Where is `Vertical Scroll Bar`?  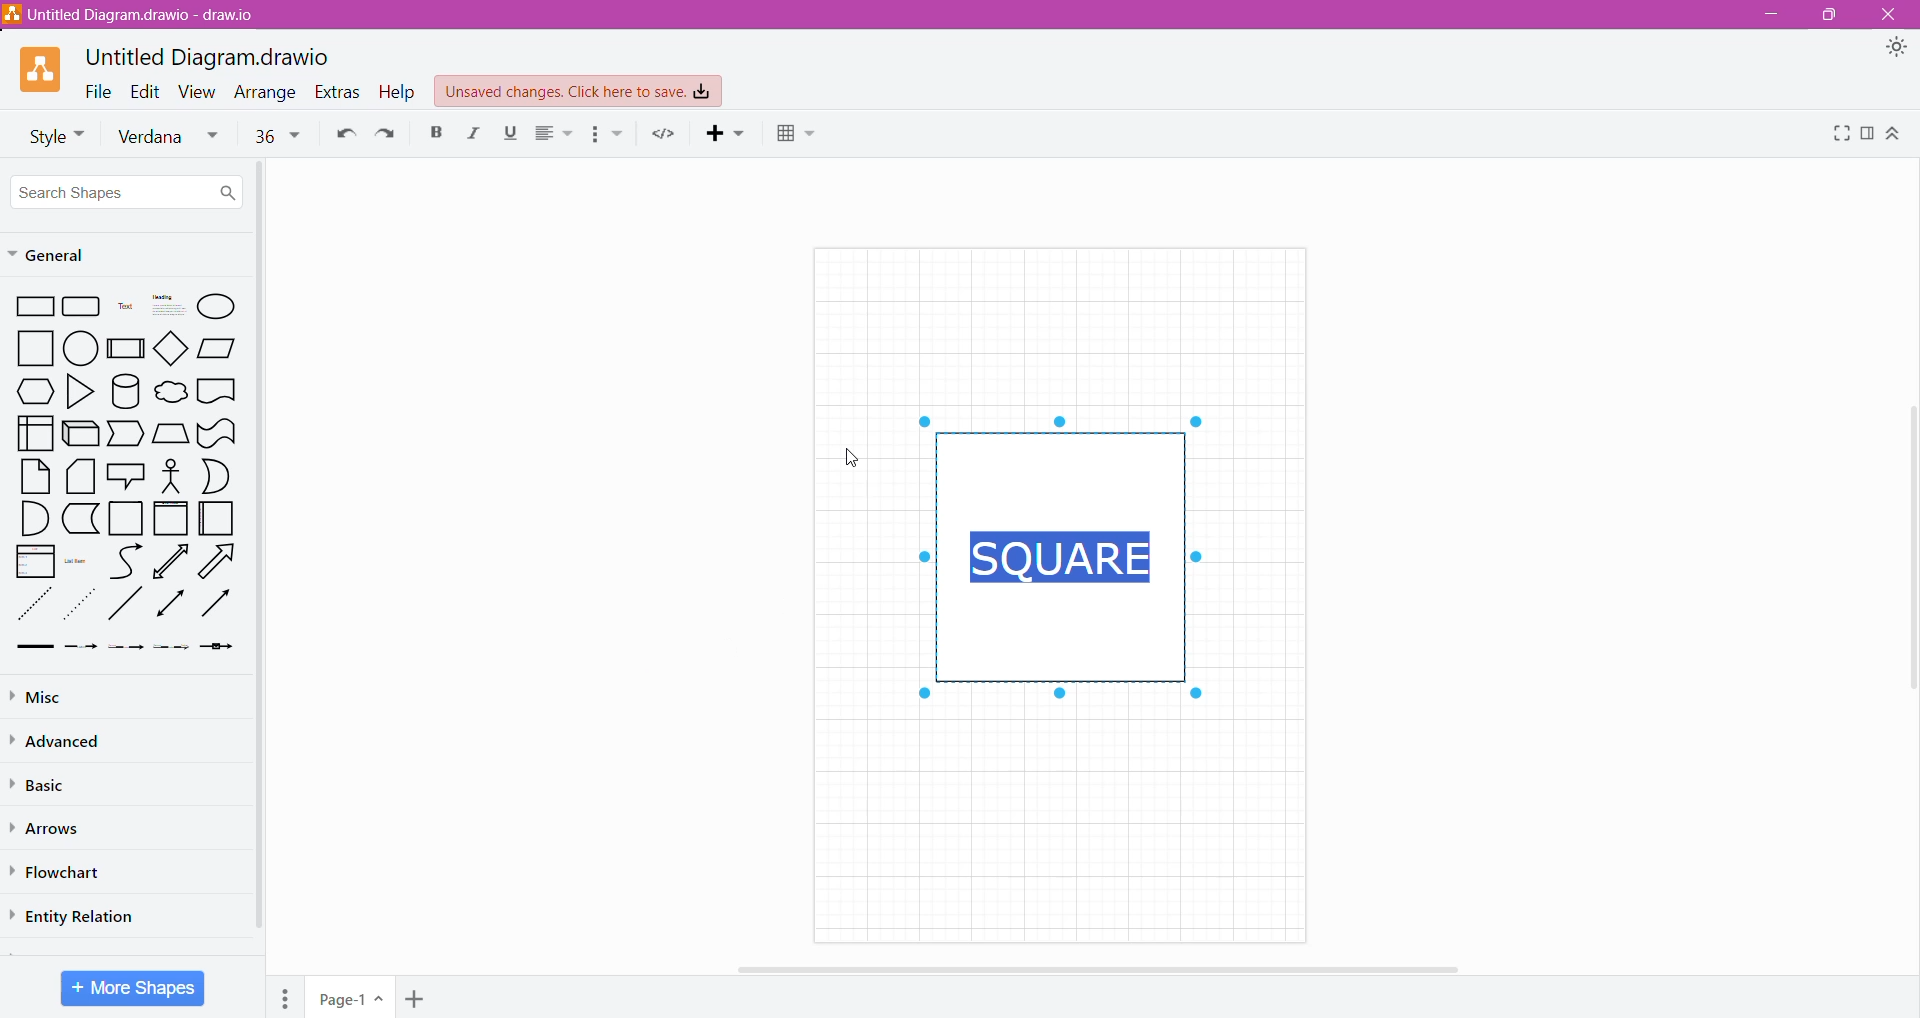 Vertical Scroll Bar is located at coordinates (1908, 553).